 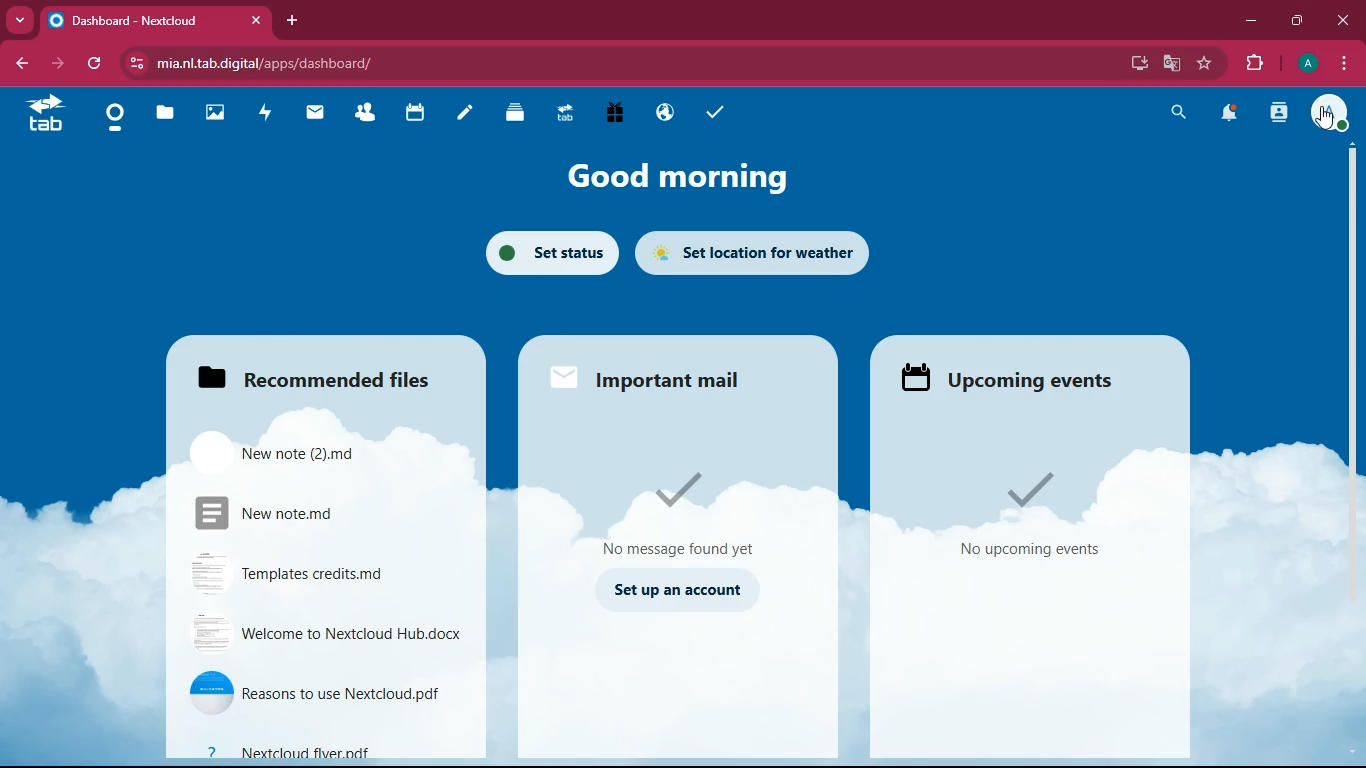 What do you see at coordinates (610, 114) in the screenshot?
I see `gift` at bounding box center [610, 114].